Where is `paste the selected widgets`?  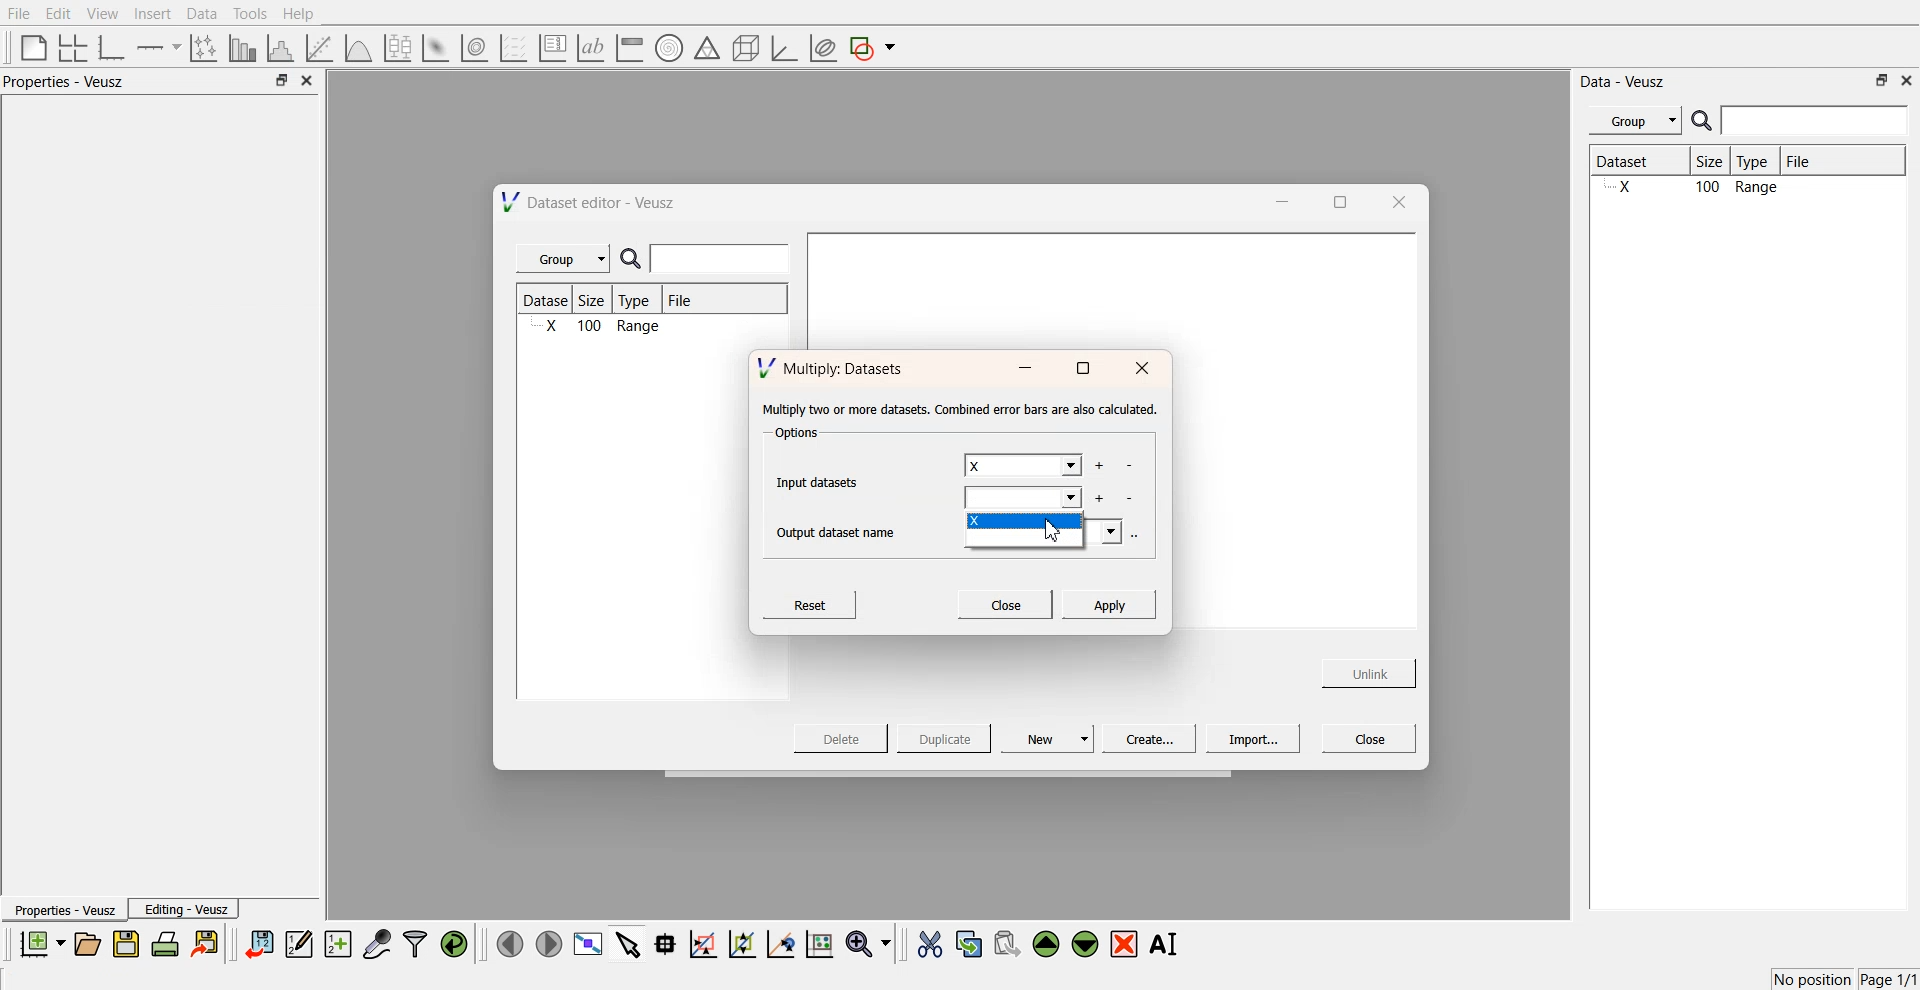
paste the selected widgets is located at coordinates (1005, 943).